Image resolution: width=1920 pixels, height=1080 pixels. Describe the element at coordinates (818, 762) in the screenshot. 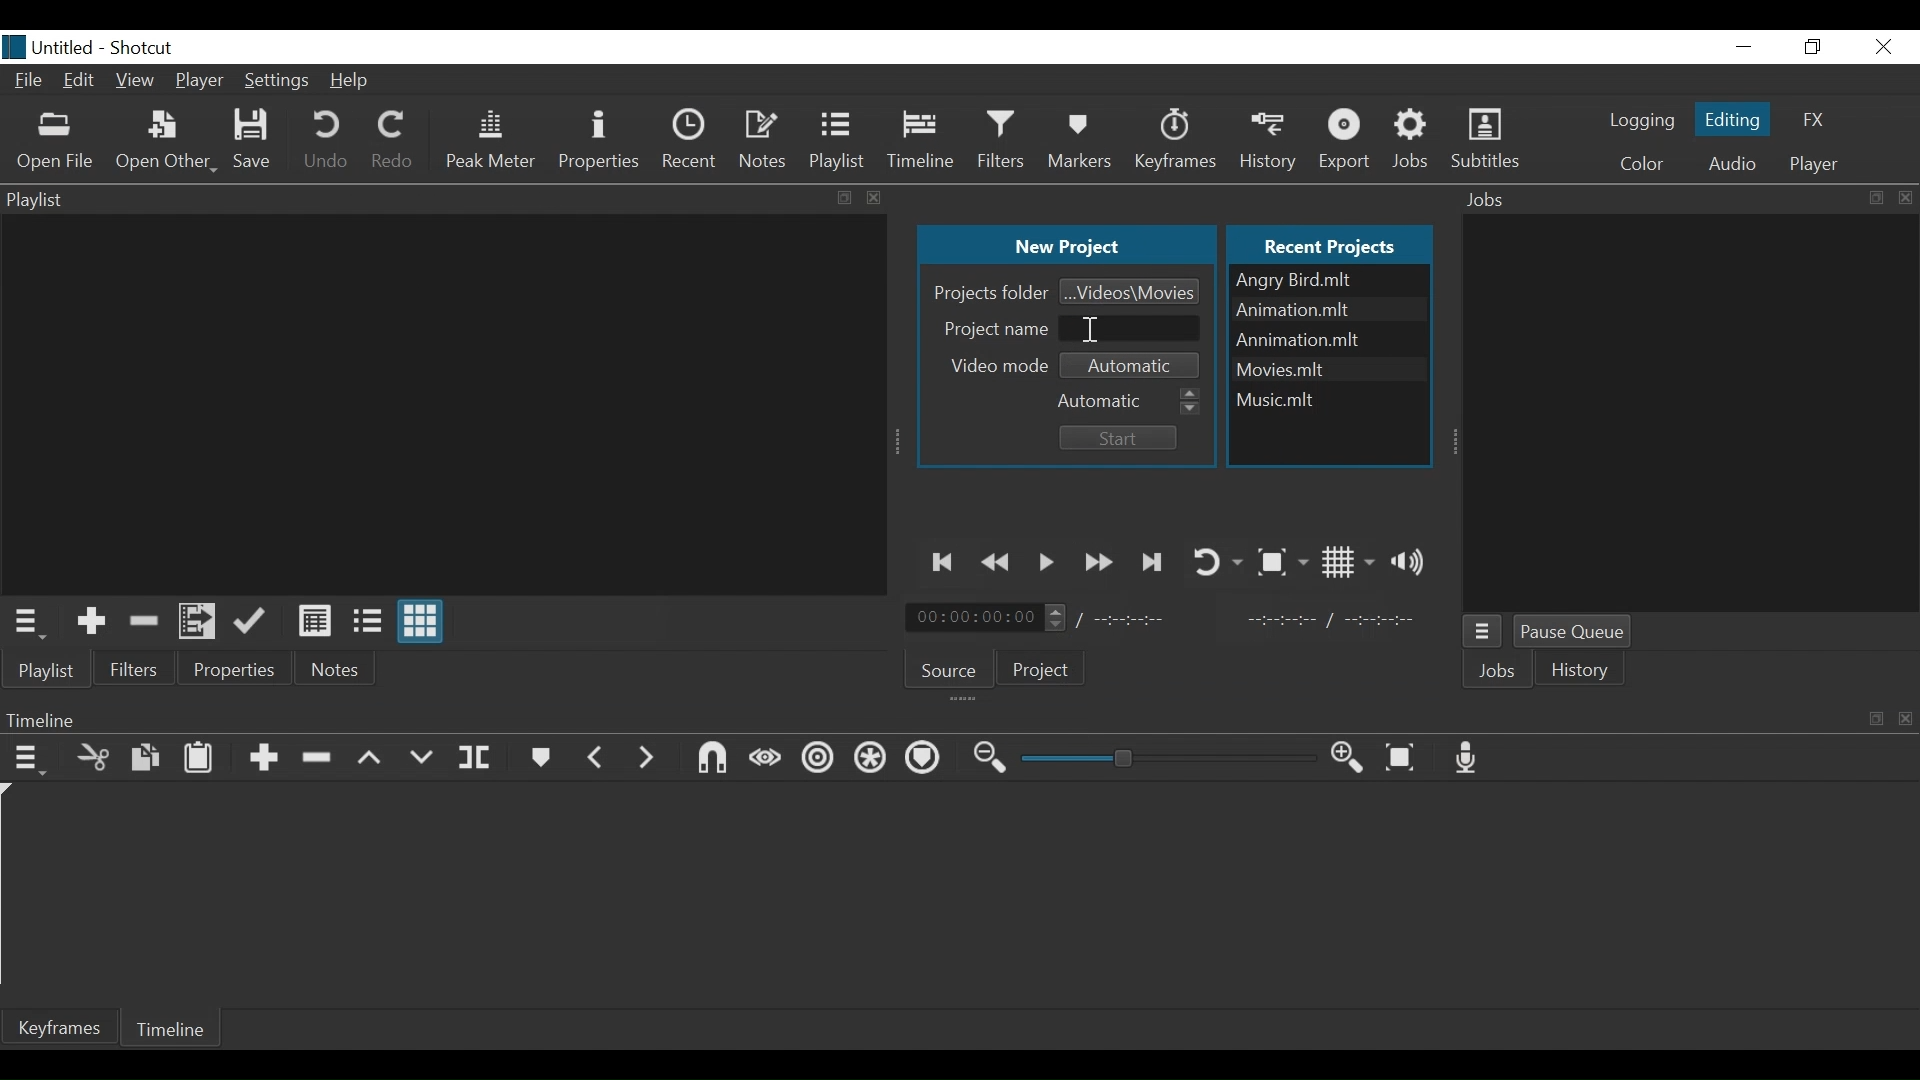

I see `Ripple` at that location.